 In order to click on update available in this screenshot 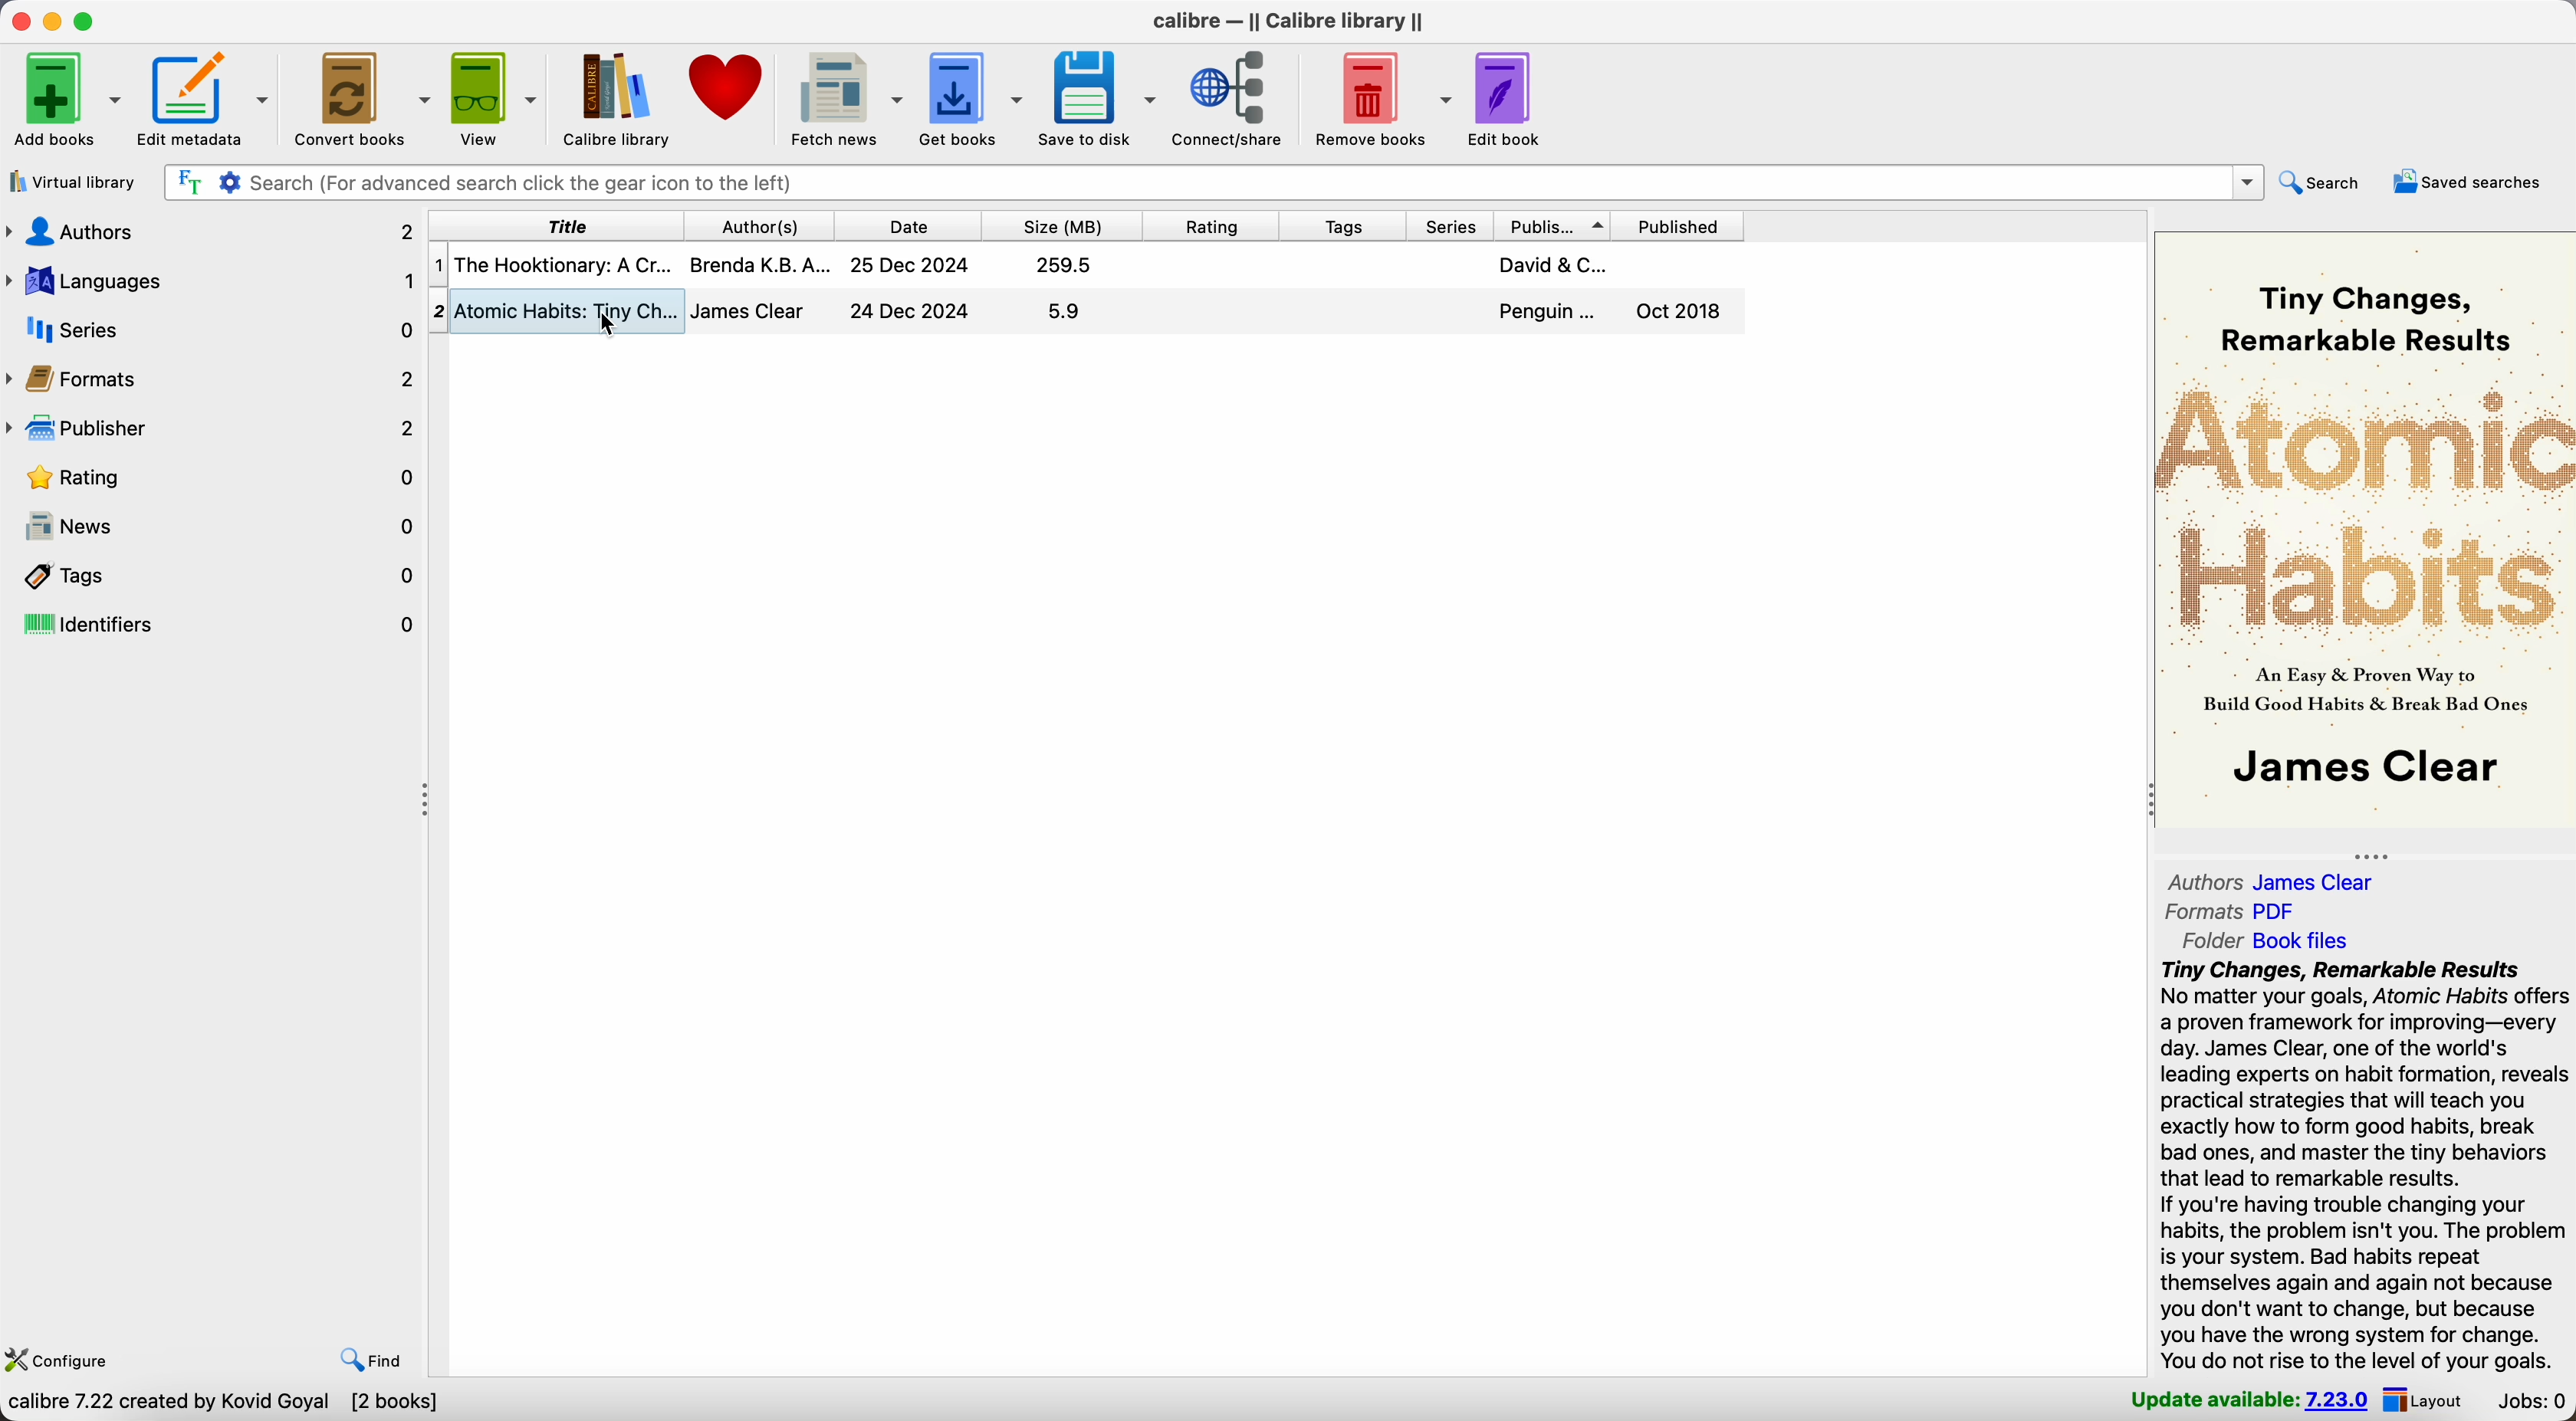, I will do `click(2251, 1401)`.